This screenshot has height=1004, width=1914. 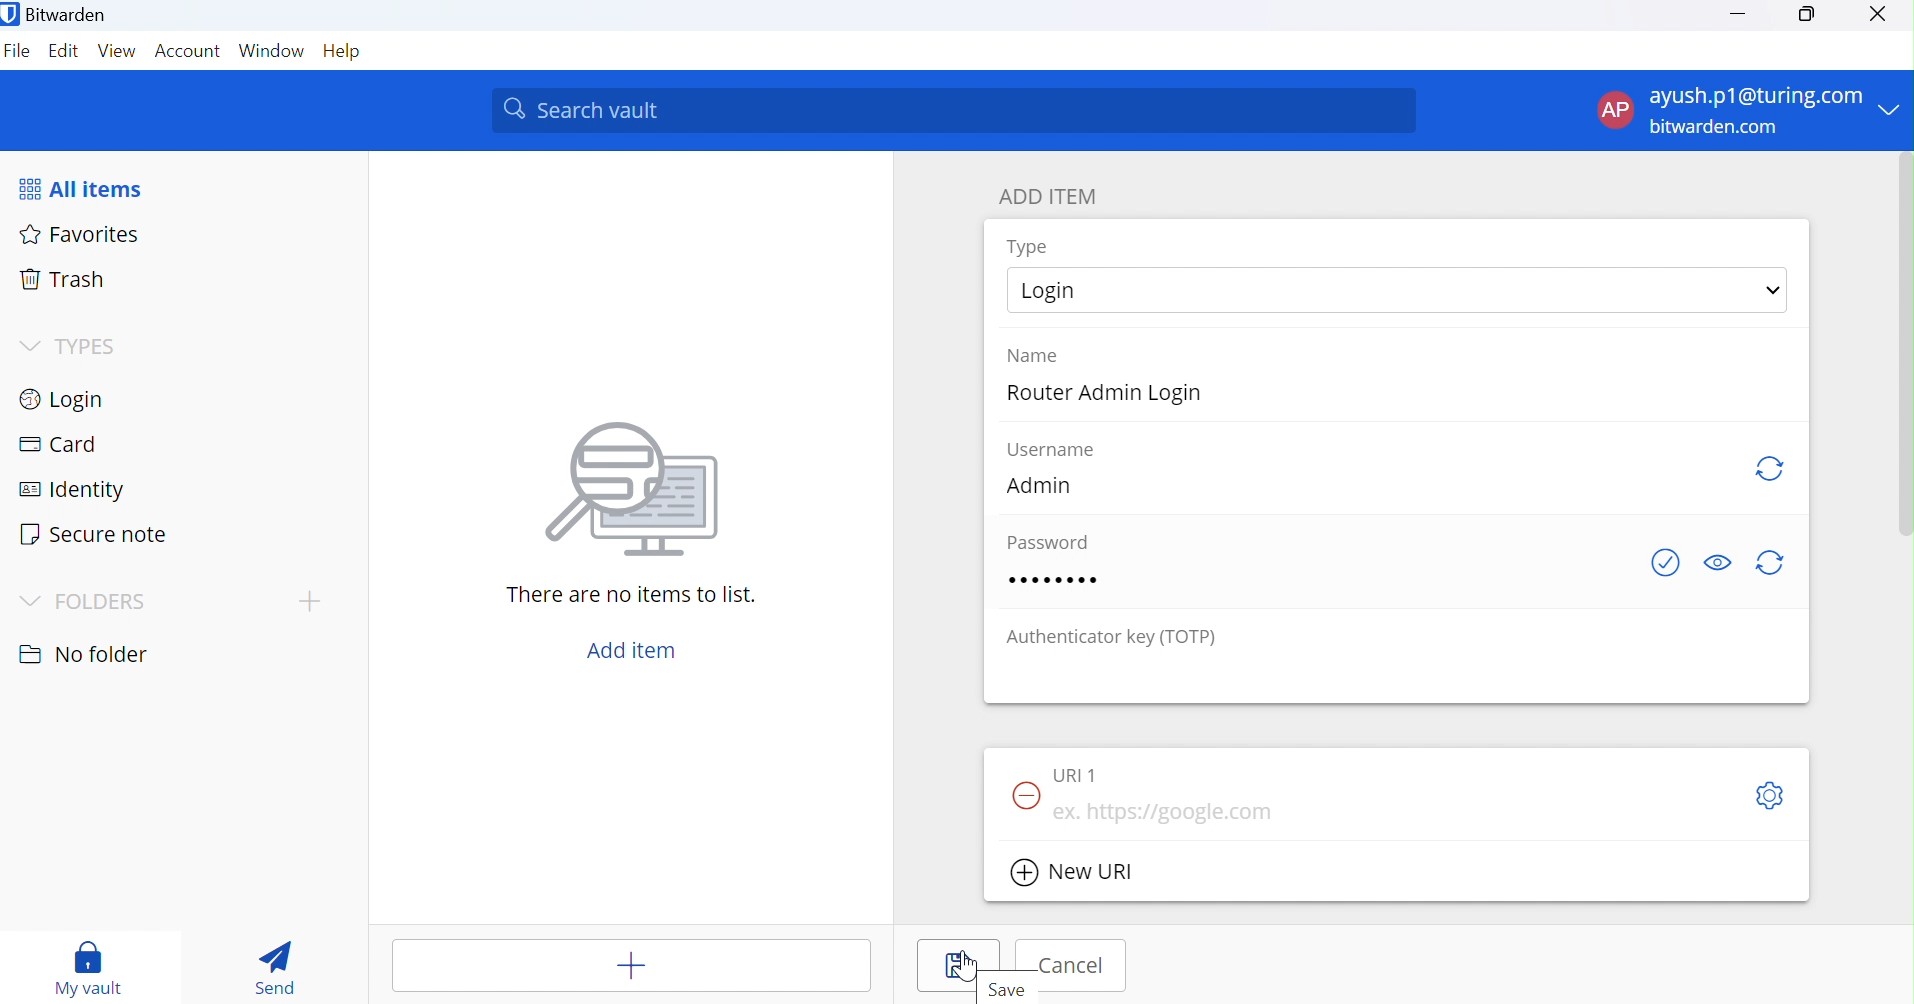 What do you see at coordinates (59, 446) in the screenshot?
I see `Card` at bounding box center [59, 446].